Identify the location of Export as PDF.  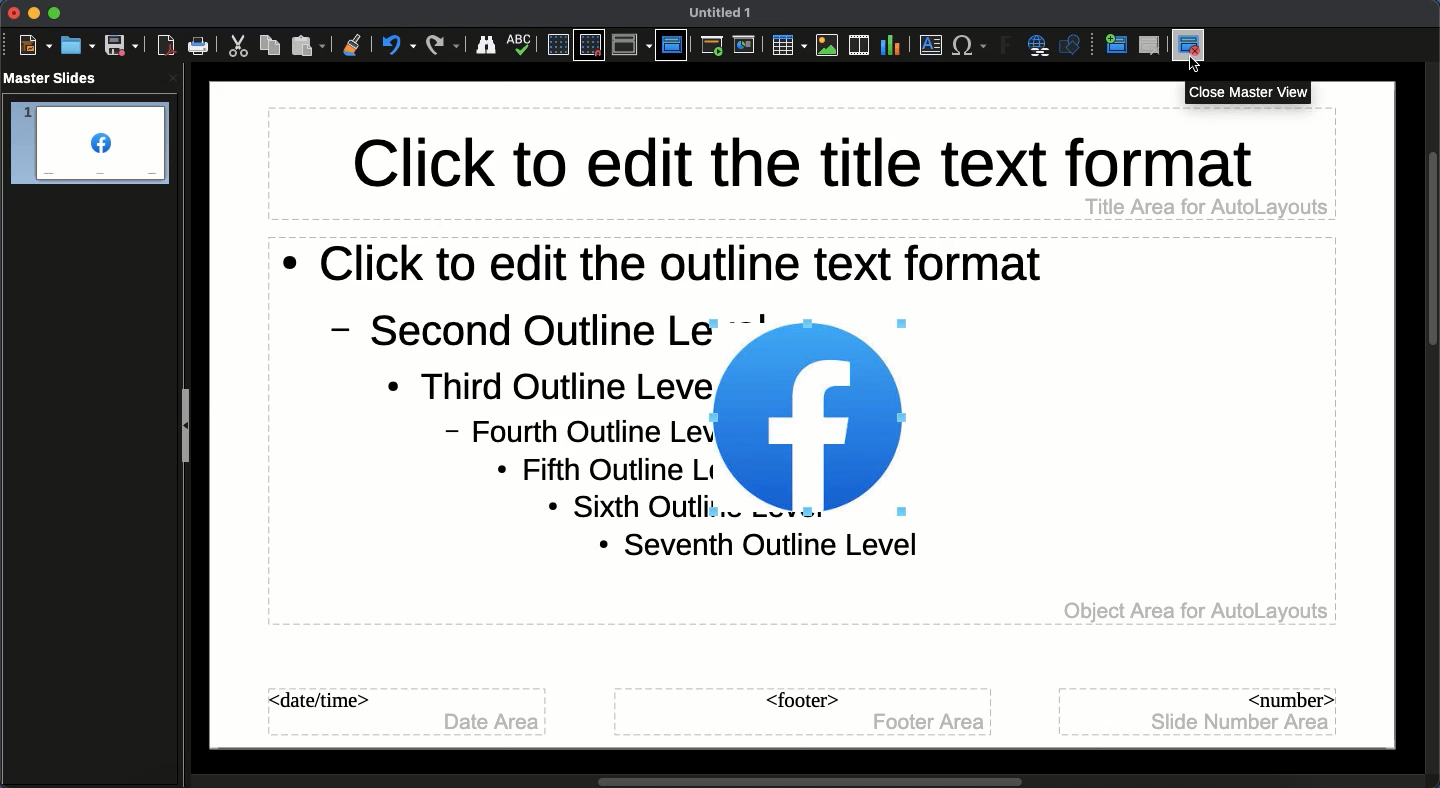
(166, 47).